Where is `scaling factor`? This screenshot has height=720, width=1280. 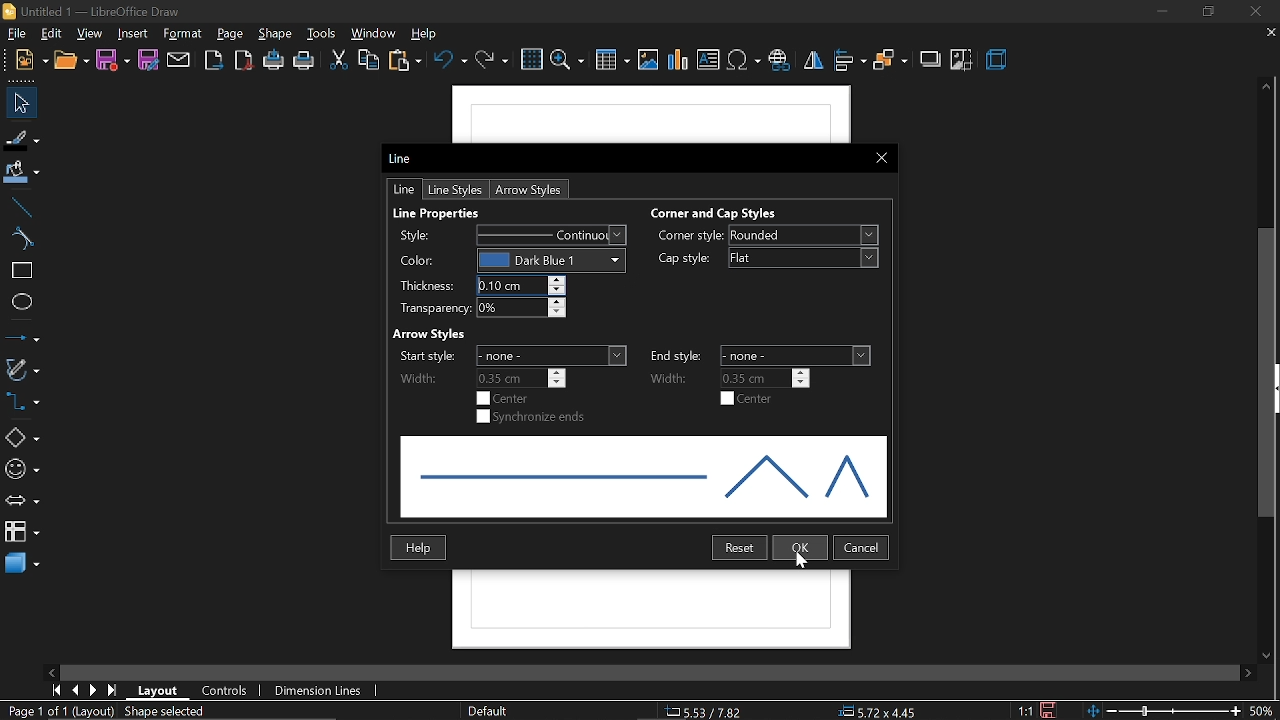 scaling factor is located at coordinates (1026, 710).